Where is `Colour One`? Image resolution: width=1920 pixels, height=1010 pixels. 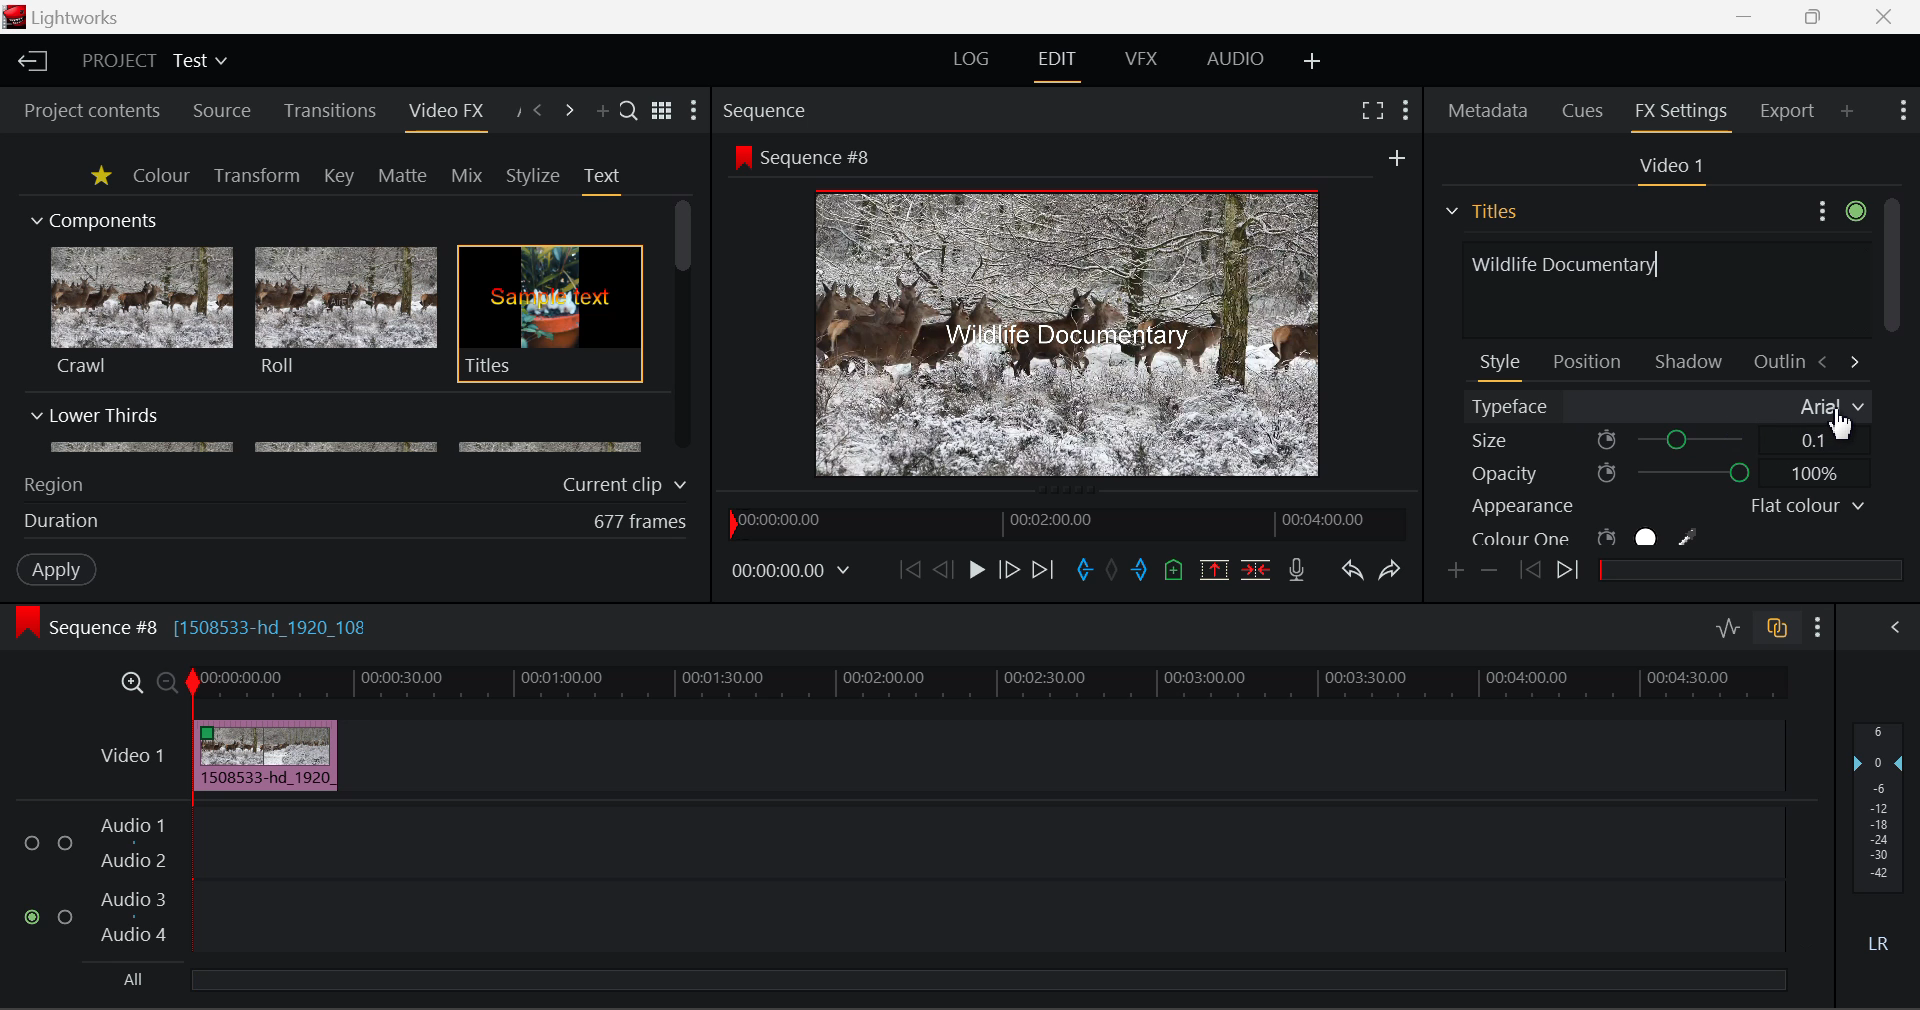
Colour One is located at coordinates (1618, 537).